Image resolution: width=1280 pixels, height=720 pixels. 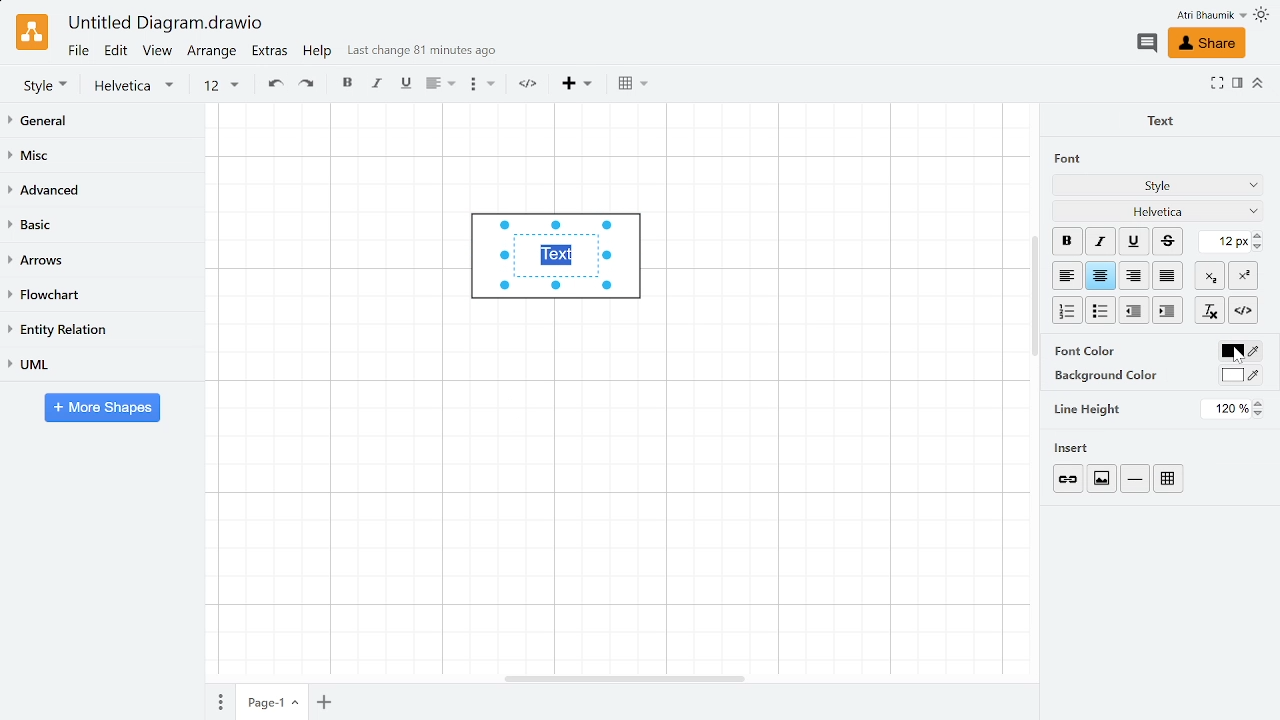 I want to click on Arrange, so click(x=213, y=53).